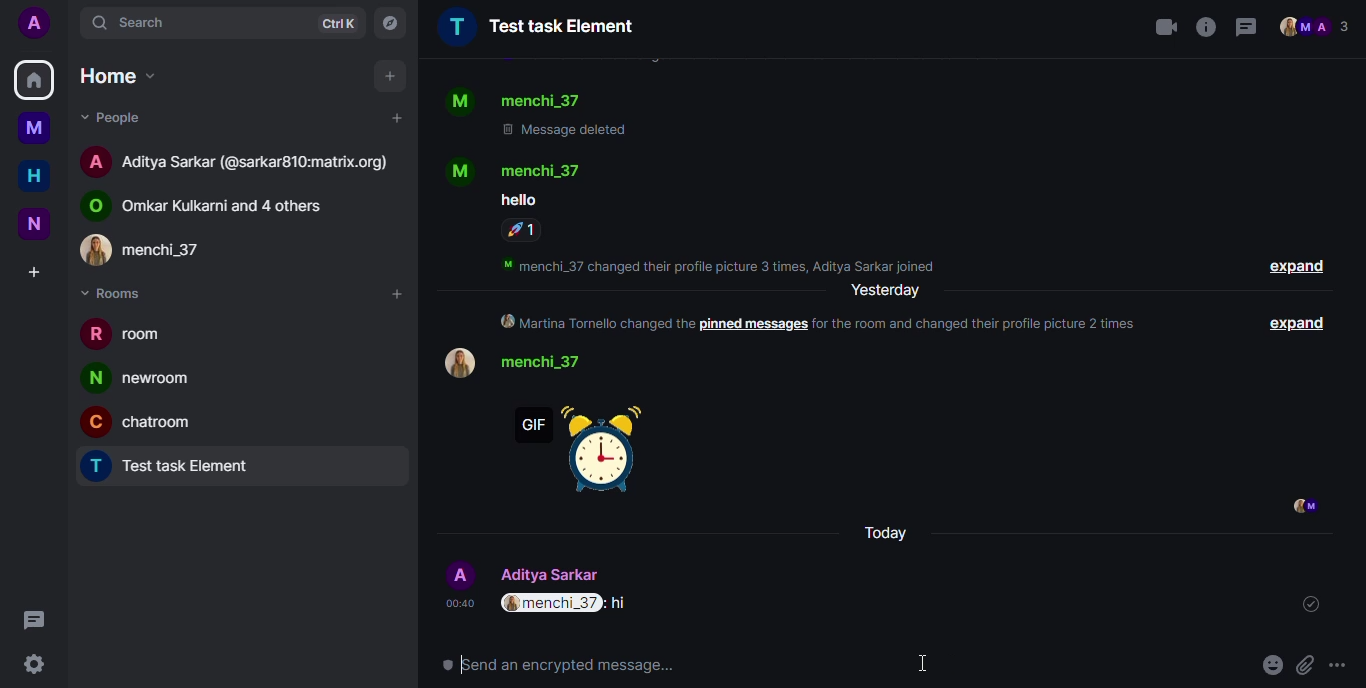 Image resolution: width=1366 pixels, height=688 pixels. What do you see at coordinates (391, 76) in the screenshot?
I see `add` at bounding box center [391, 76].